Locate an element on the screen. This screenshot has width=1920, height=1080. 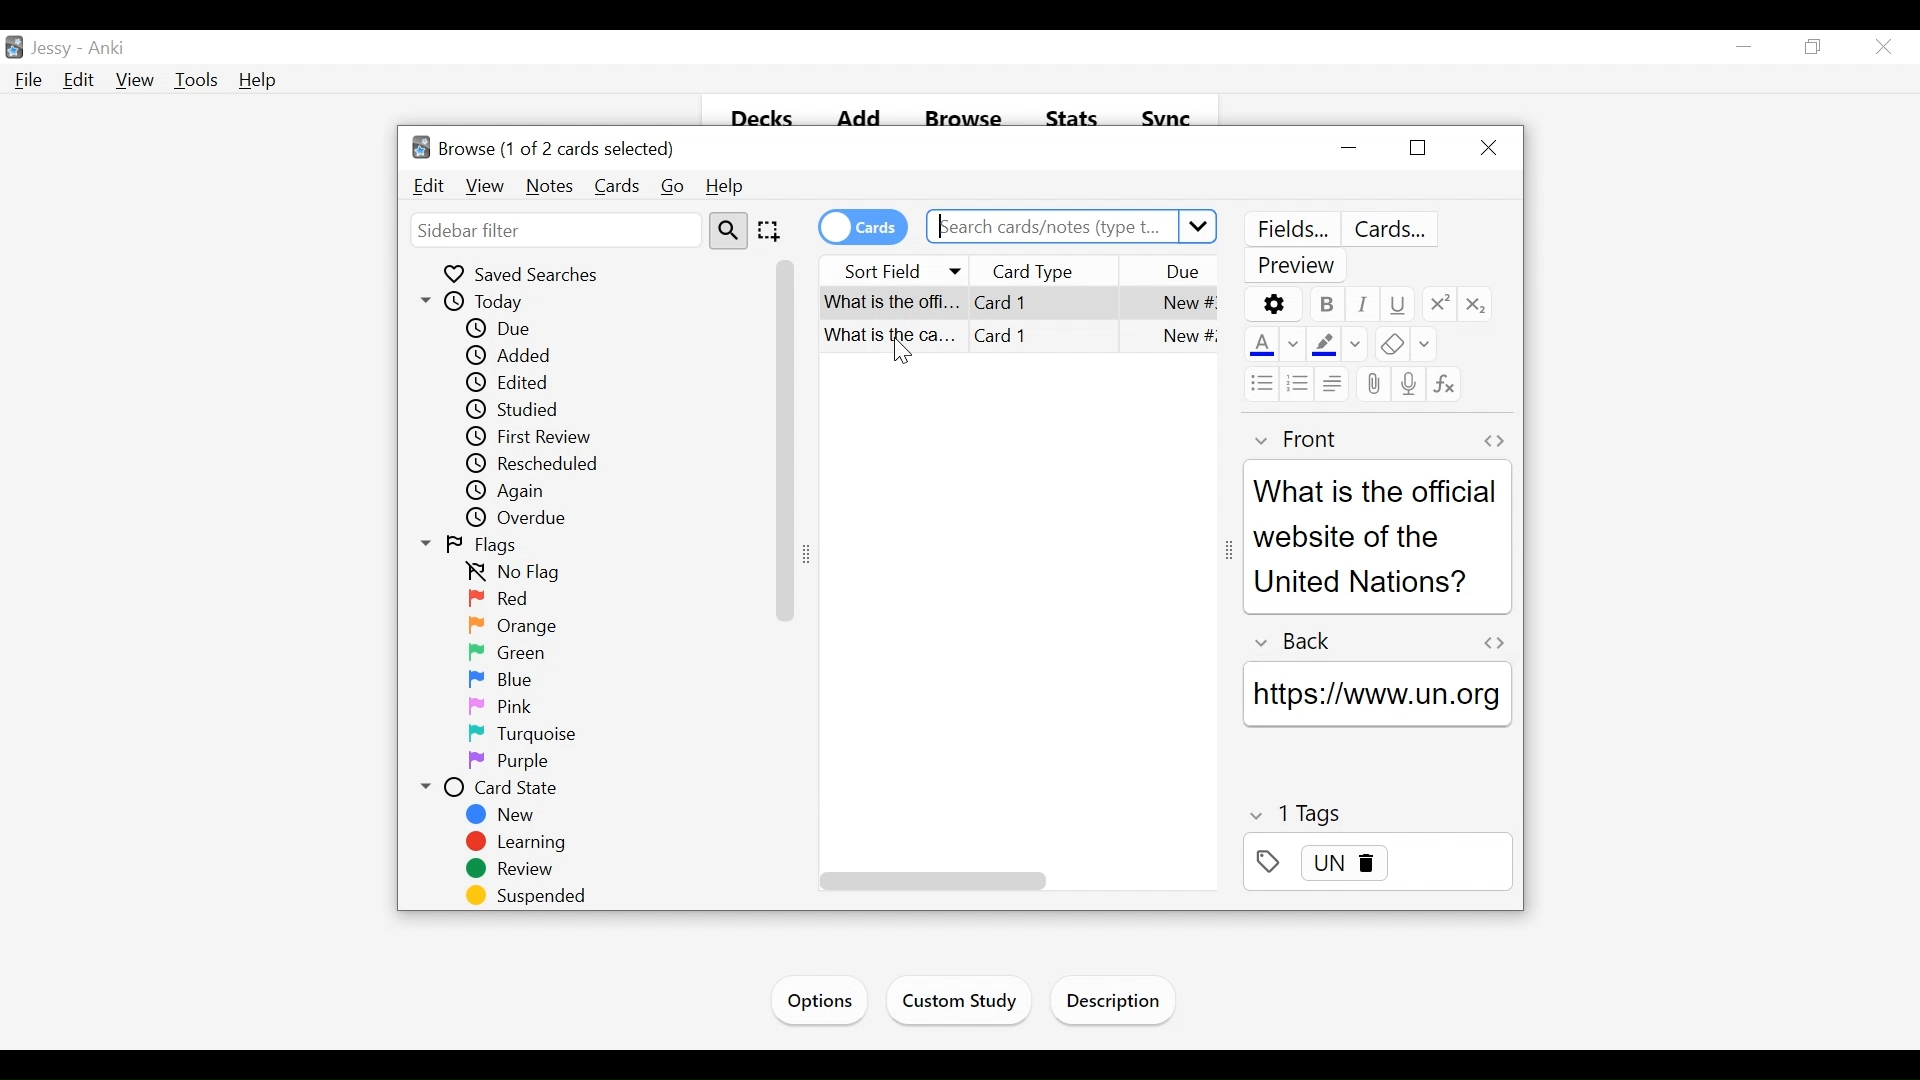
New is located at coordinates (503, 815).